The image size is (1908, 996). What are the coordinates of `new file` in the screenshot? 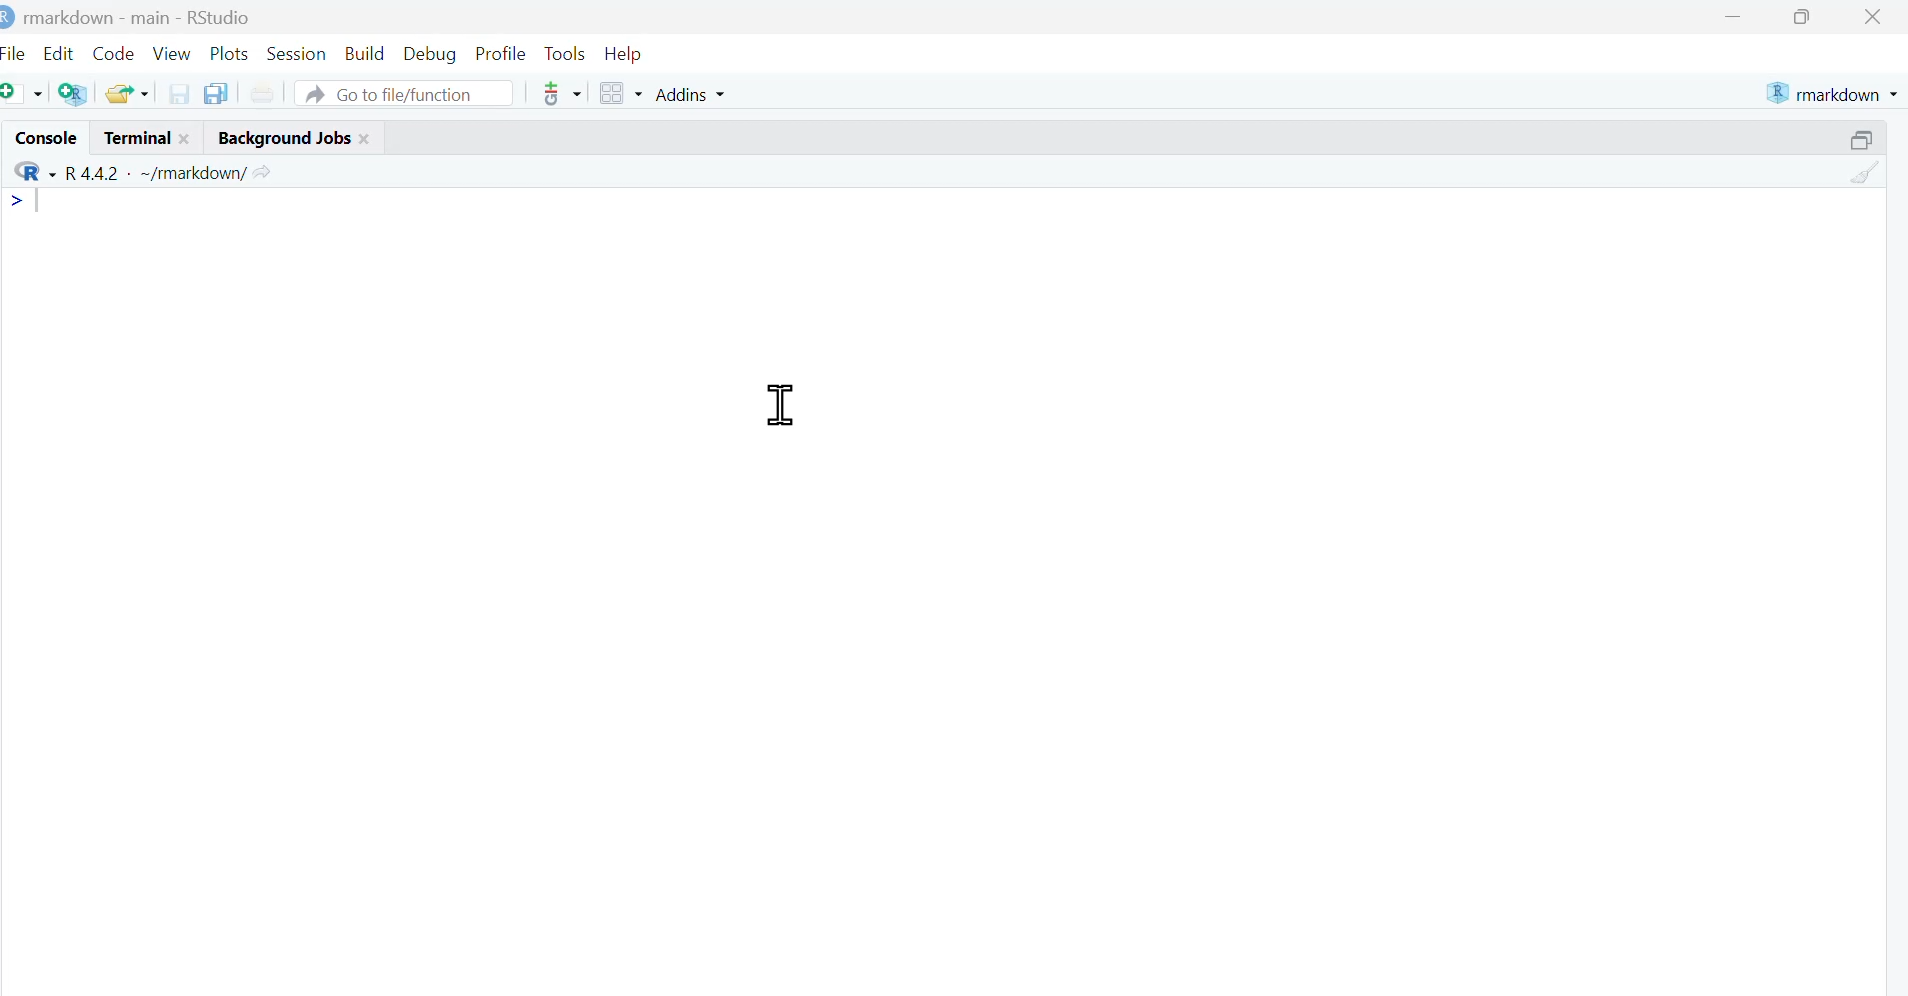 It's located at (24, 92).